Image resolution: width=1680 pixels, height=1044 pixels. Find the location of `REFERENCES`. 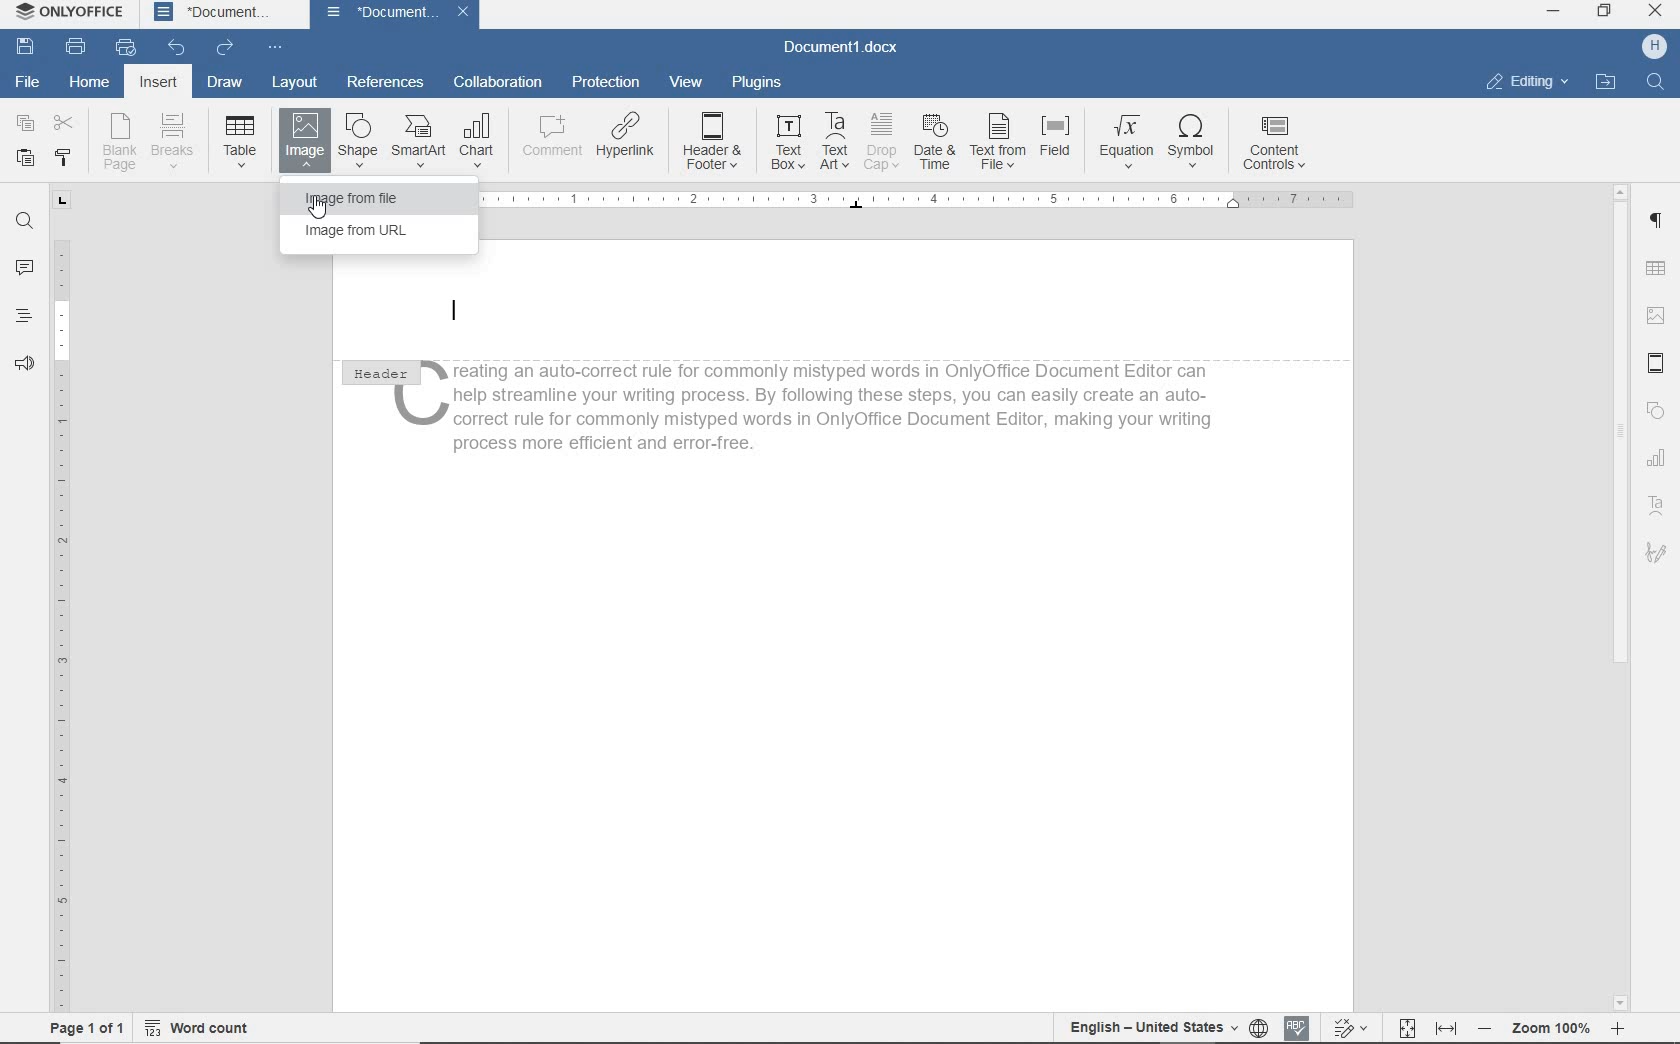

REFERENCES is located at coordinates (389, 84).